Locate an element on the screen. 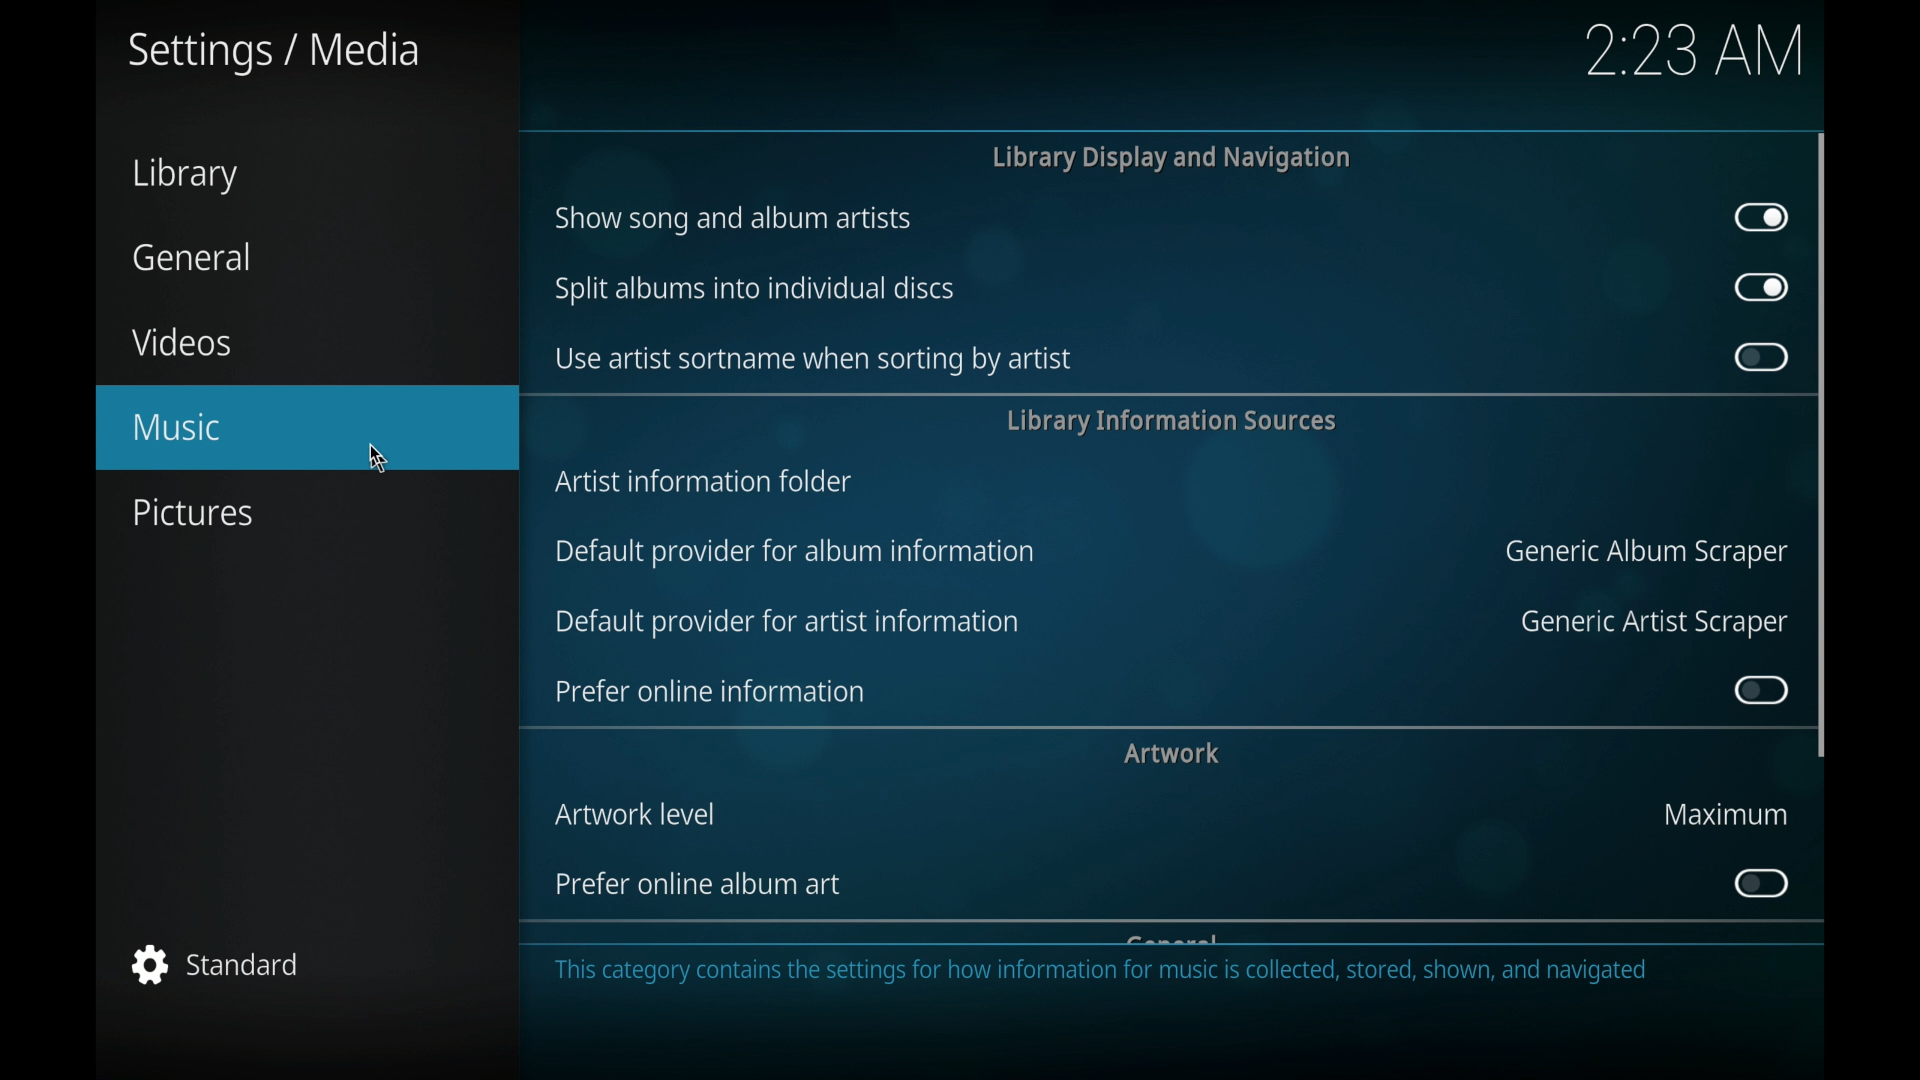  general is located at coordinates (188, 256).